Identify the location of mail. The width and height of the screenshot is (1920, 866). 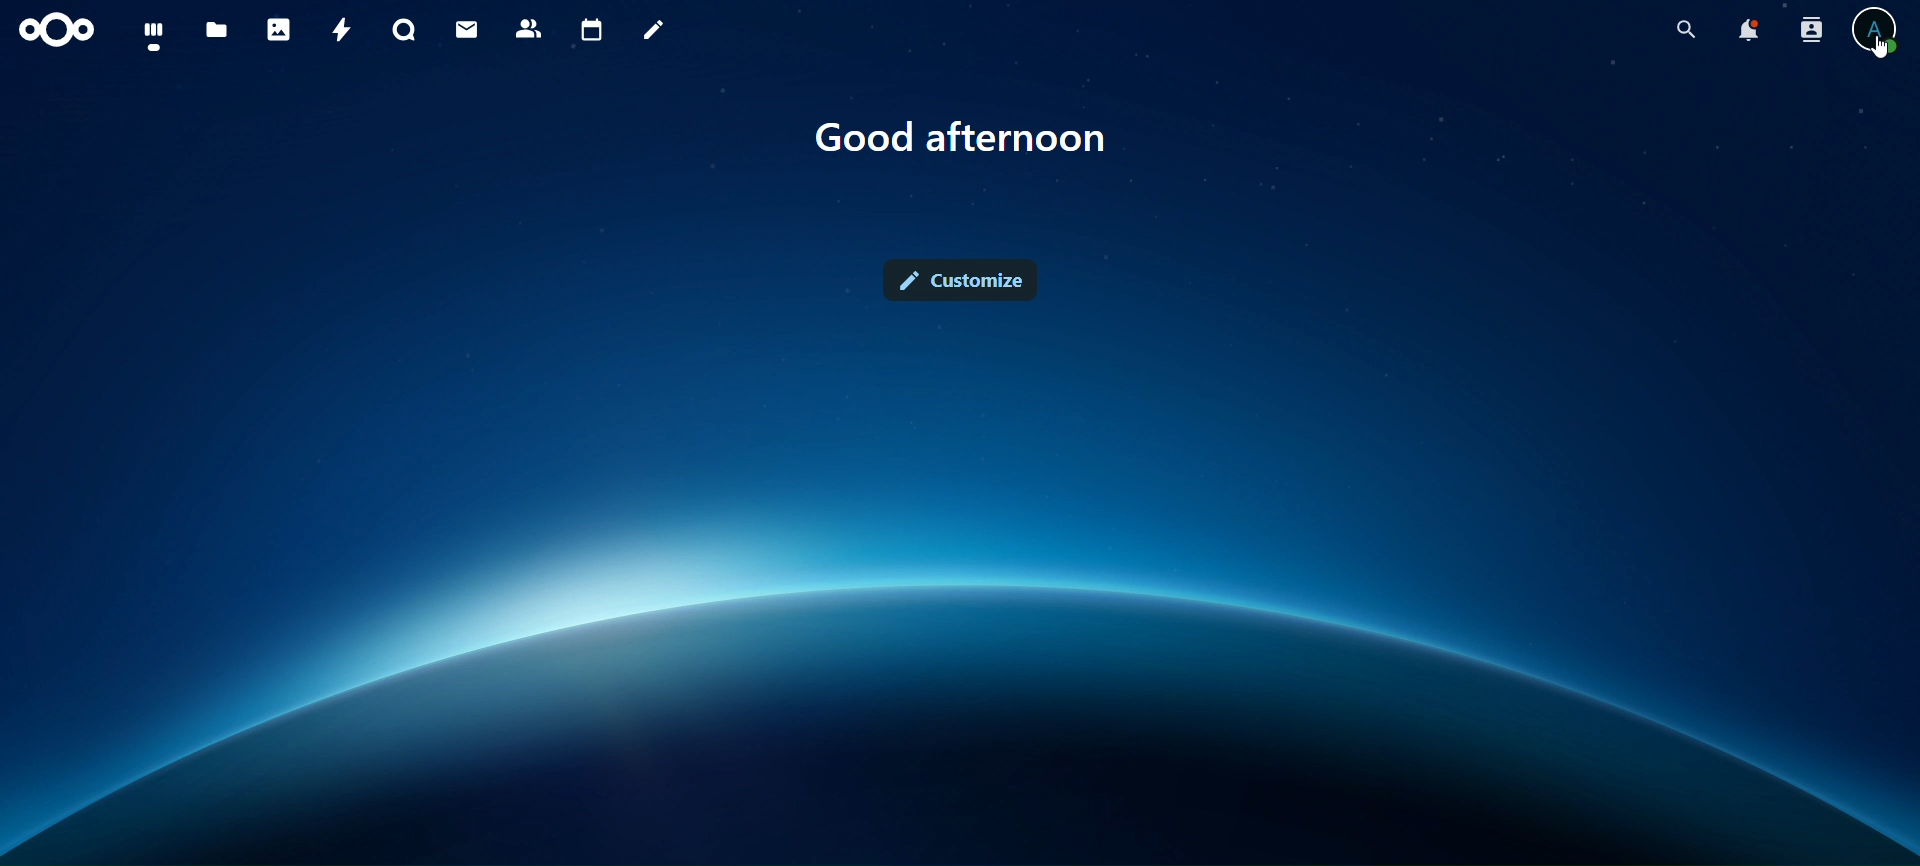
(469, 28).